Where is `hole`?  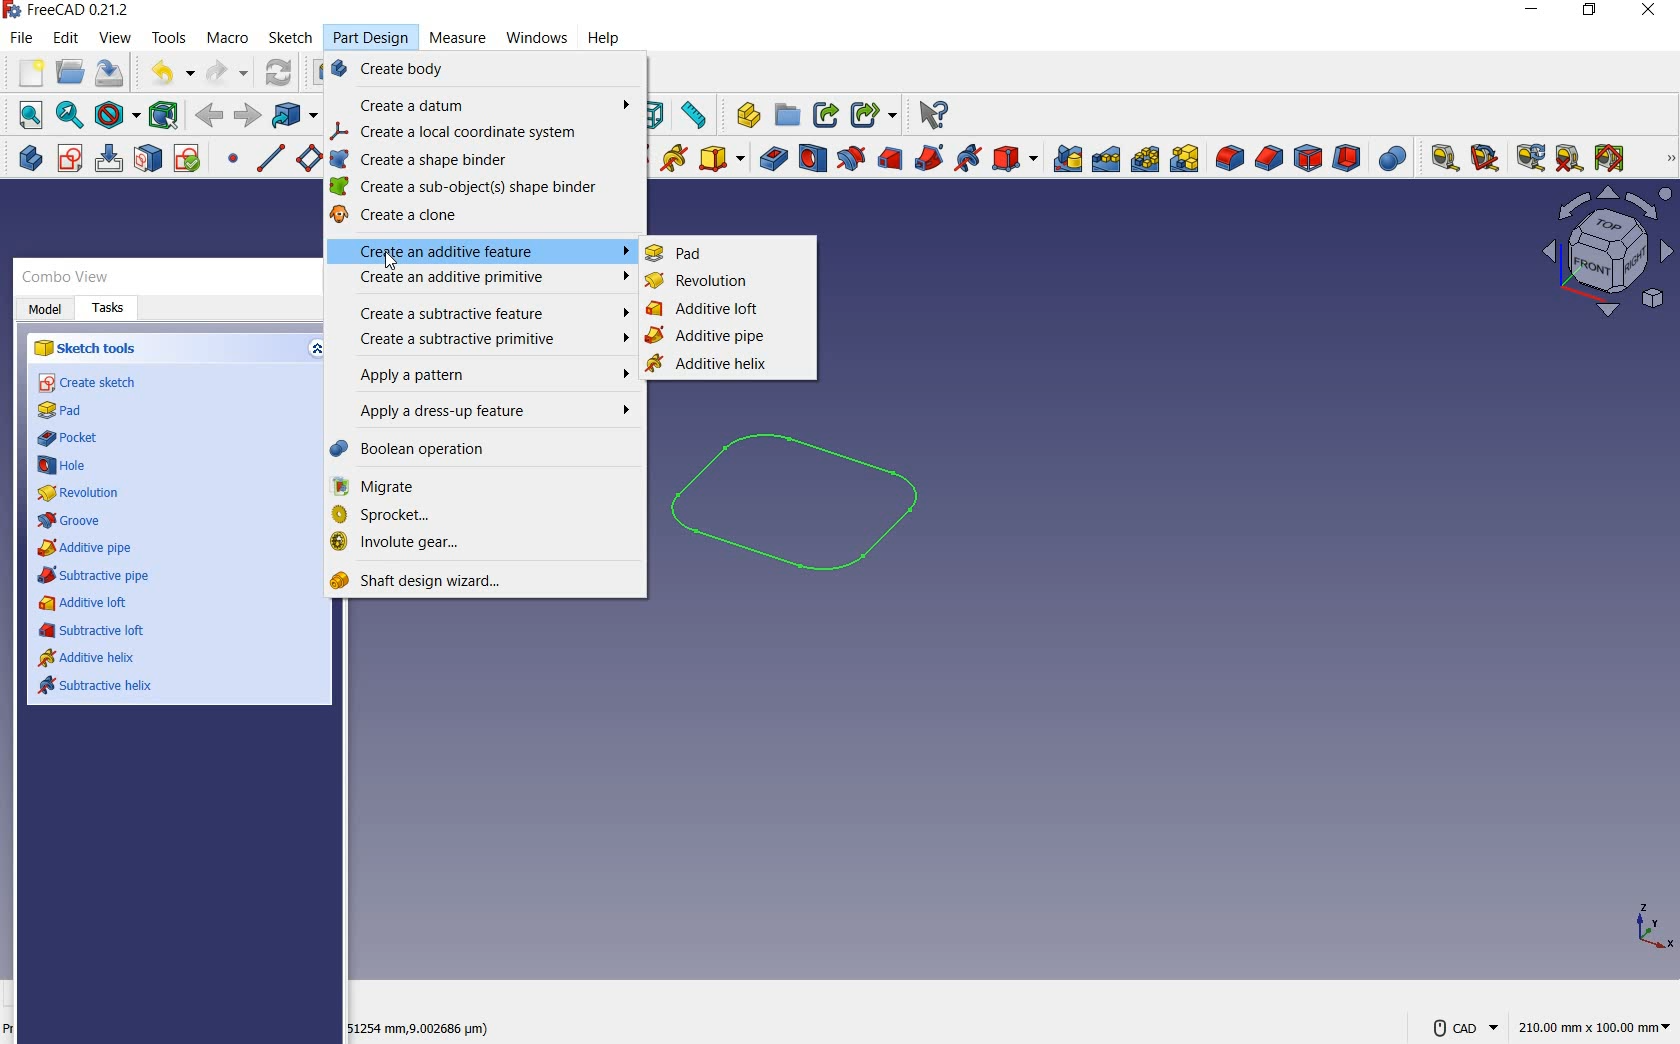 hole is located at coordinates (67, 465).